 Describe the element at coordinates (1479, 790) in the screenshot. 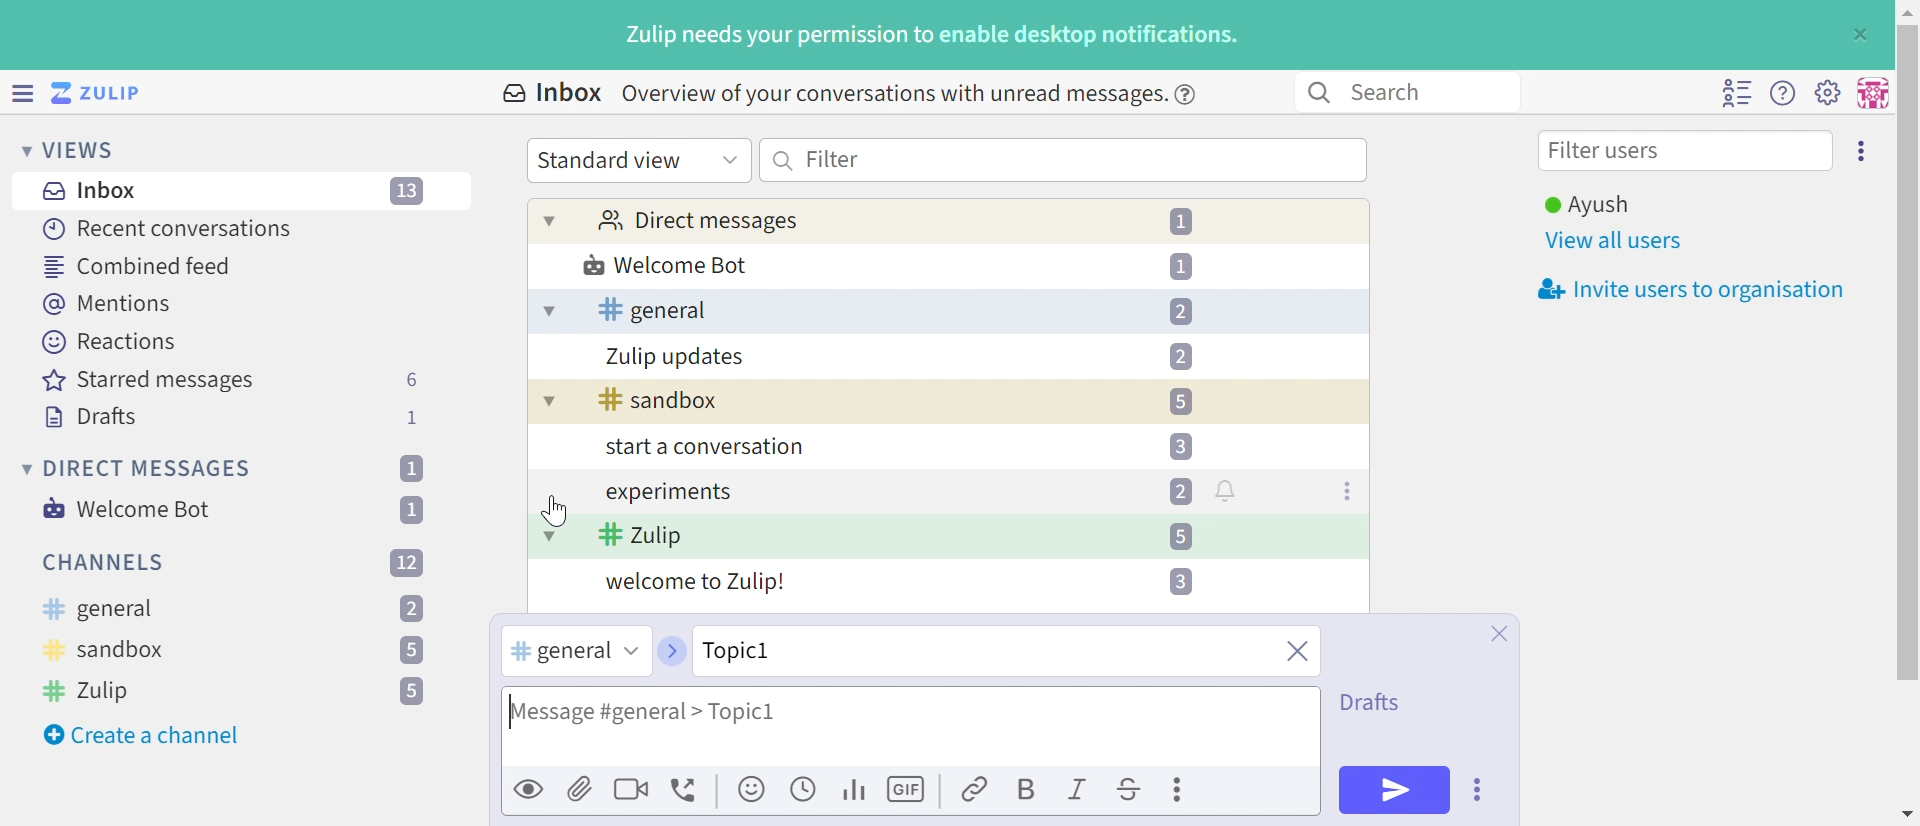

I see `Send options` at that location.